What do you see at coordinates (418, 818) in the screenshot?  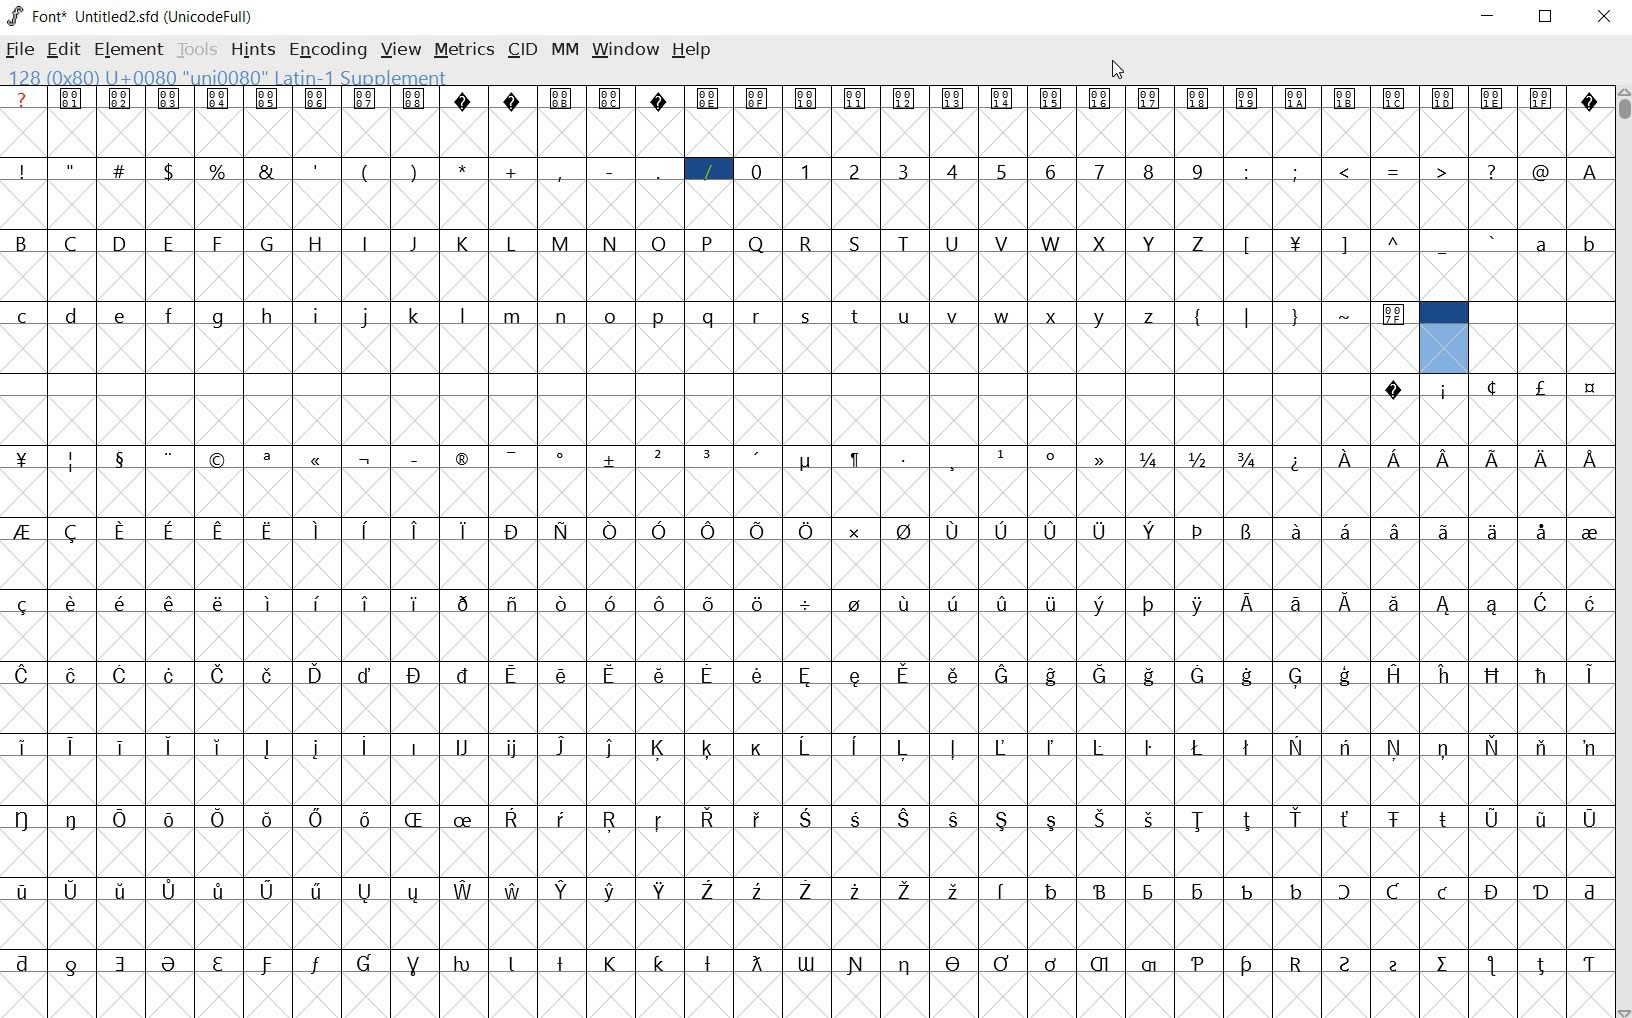 I see `Symbol` at bounding box center [418, 818].